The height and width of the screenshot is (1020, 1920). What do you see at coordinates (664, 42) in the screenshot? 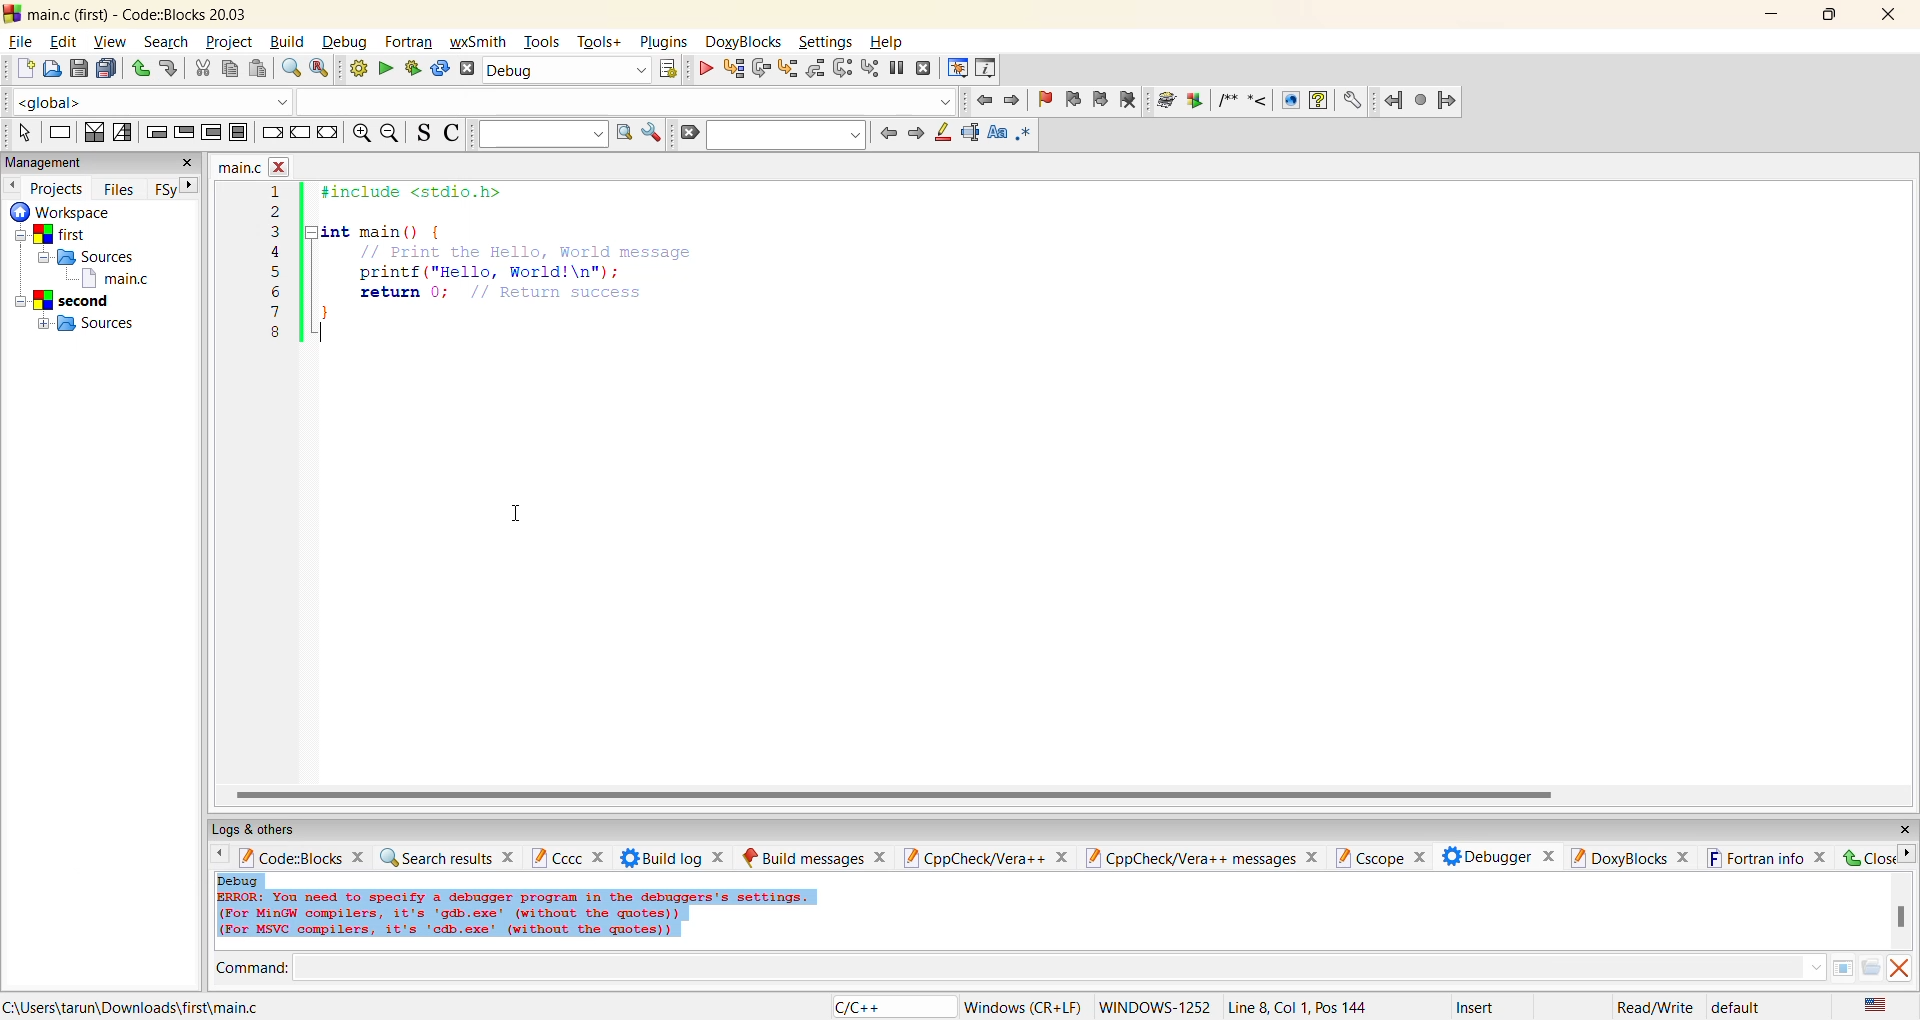
I see `plugins` at bounding box center [664, 42].